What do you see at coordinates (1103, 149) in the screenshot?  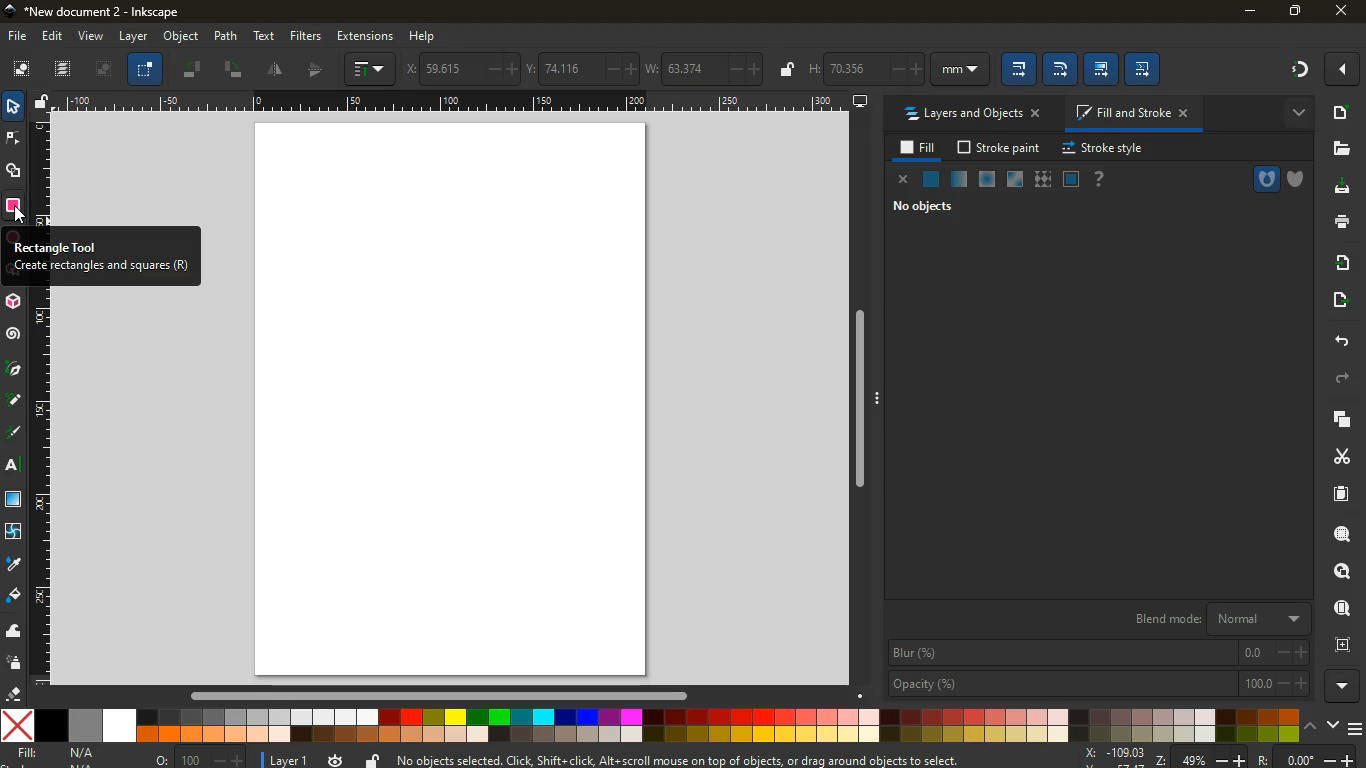 I see `stroke style` at bounding box center [1103, 149].